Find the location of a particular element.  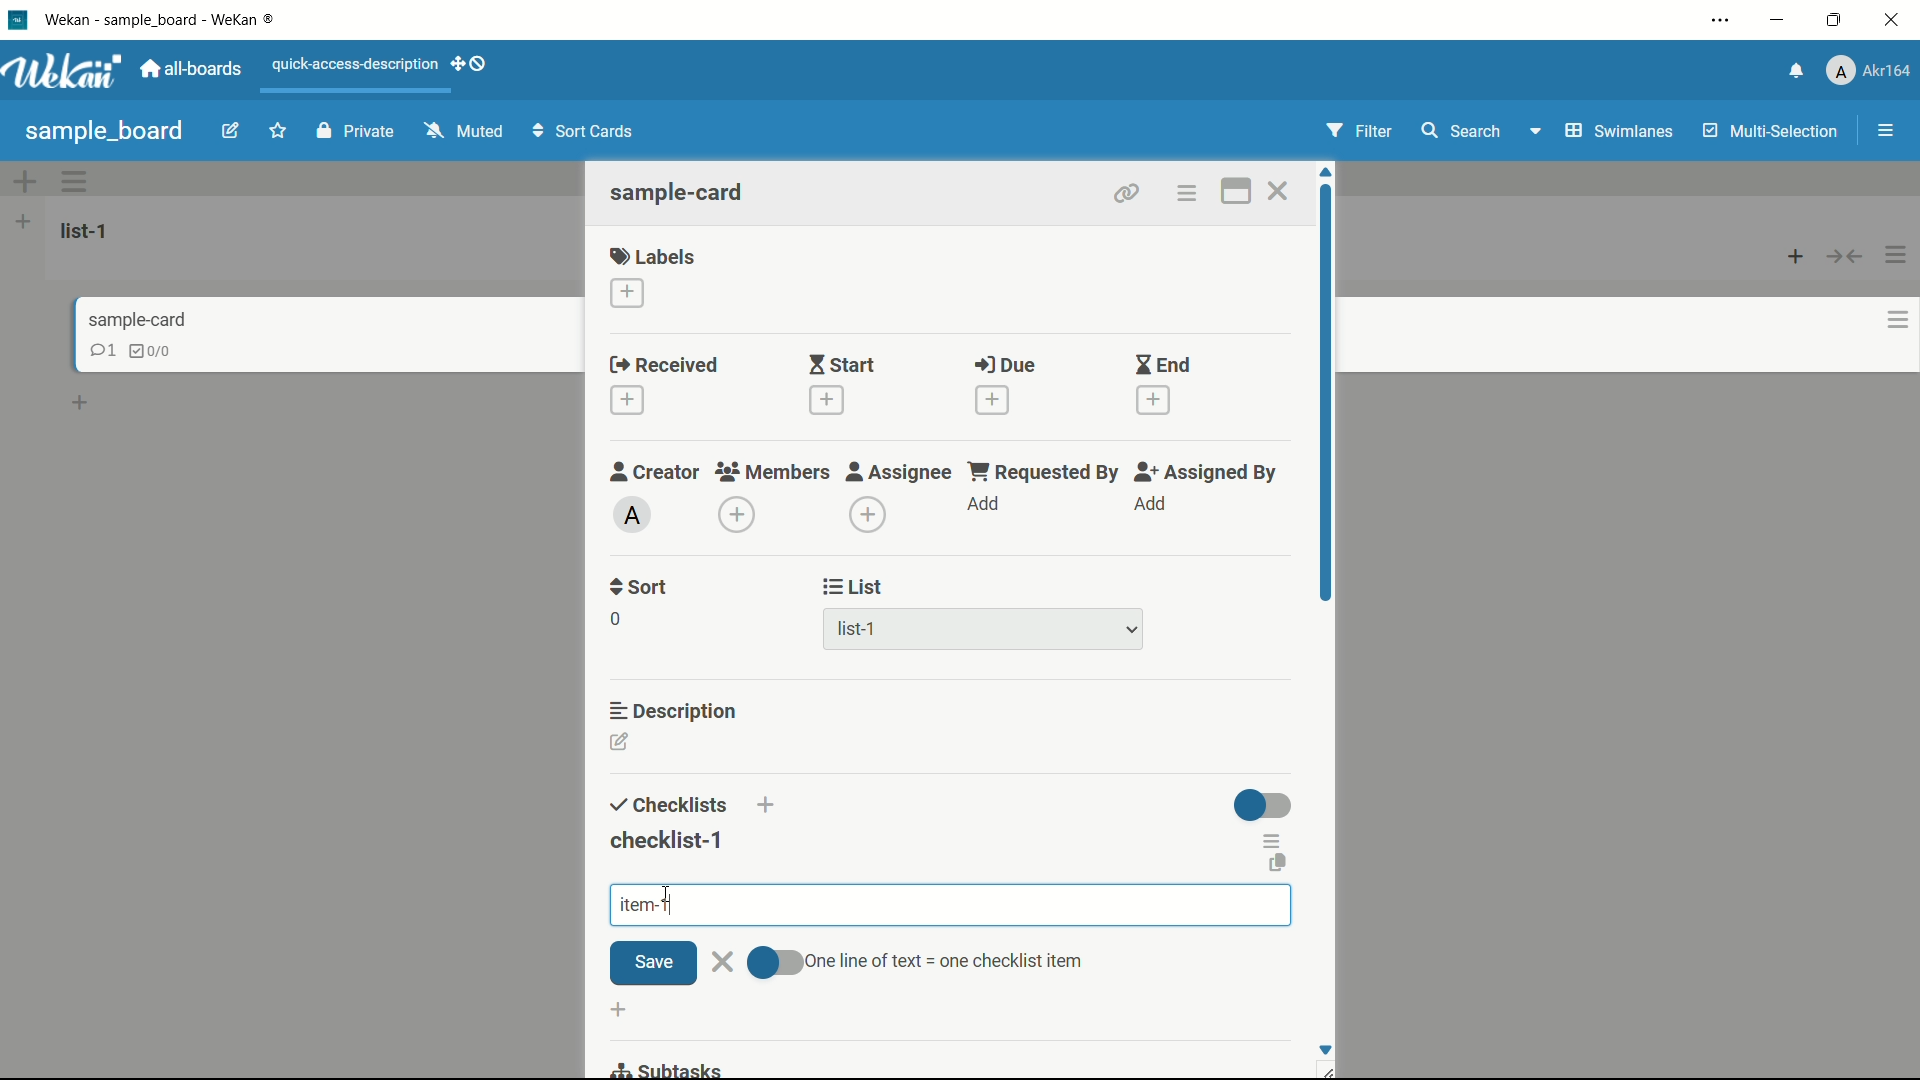

Private is located at coordinates (351, 130).